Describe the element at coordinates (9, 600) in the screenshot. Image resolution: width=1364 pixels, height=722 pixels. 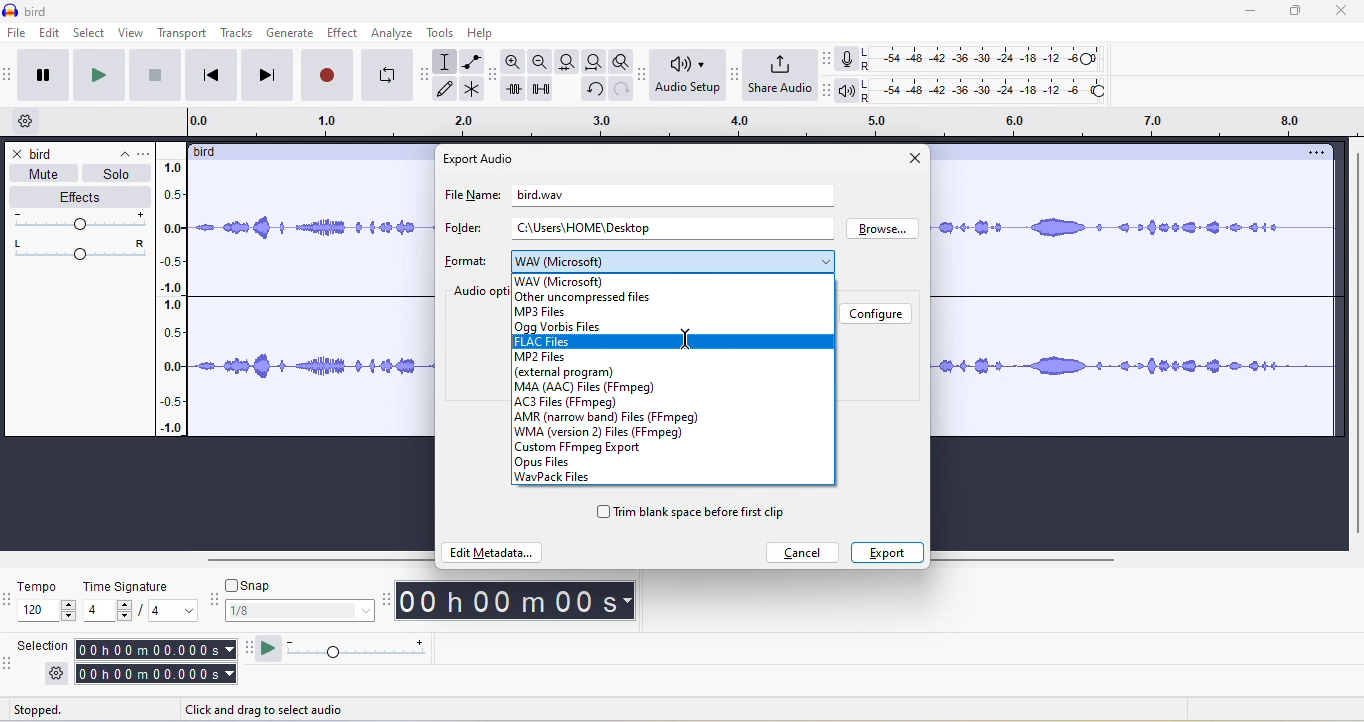
I see `audacity time signature toolbar` at that location.